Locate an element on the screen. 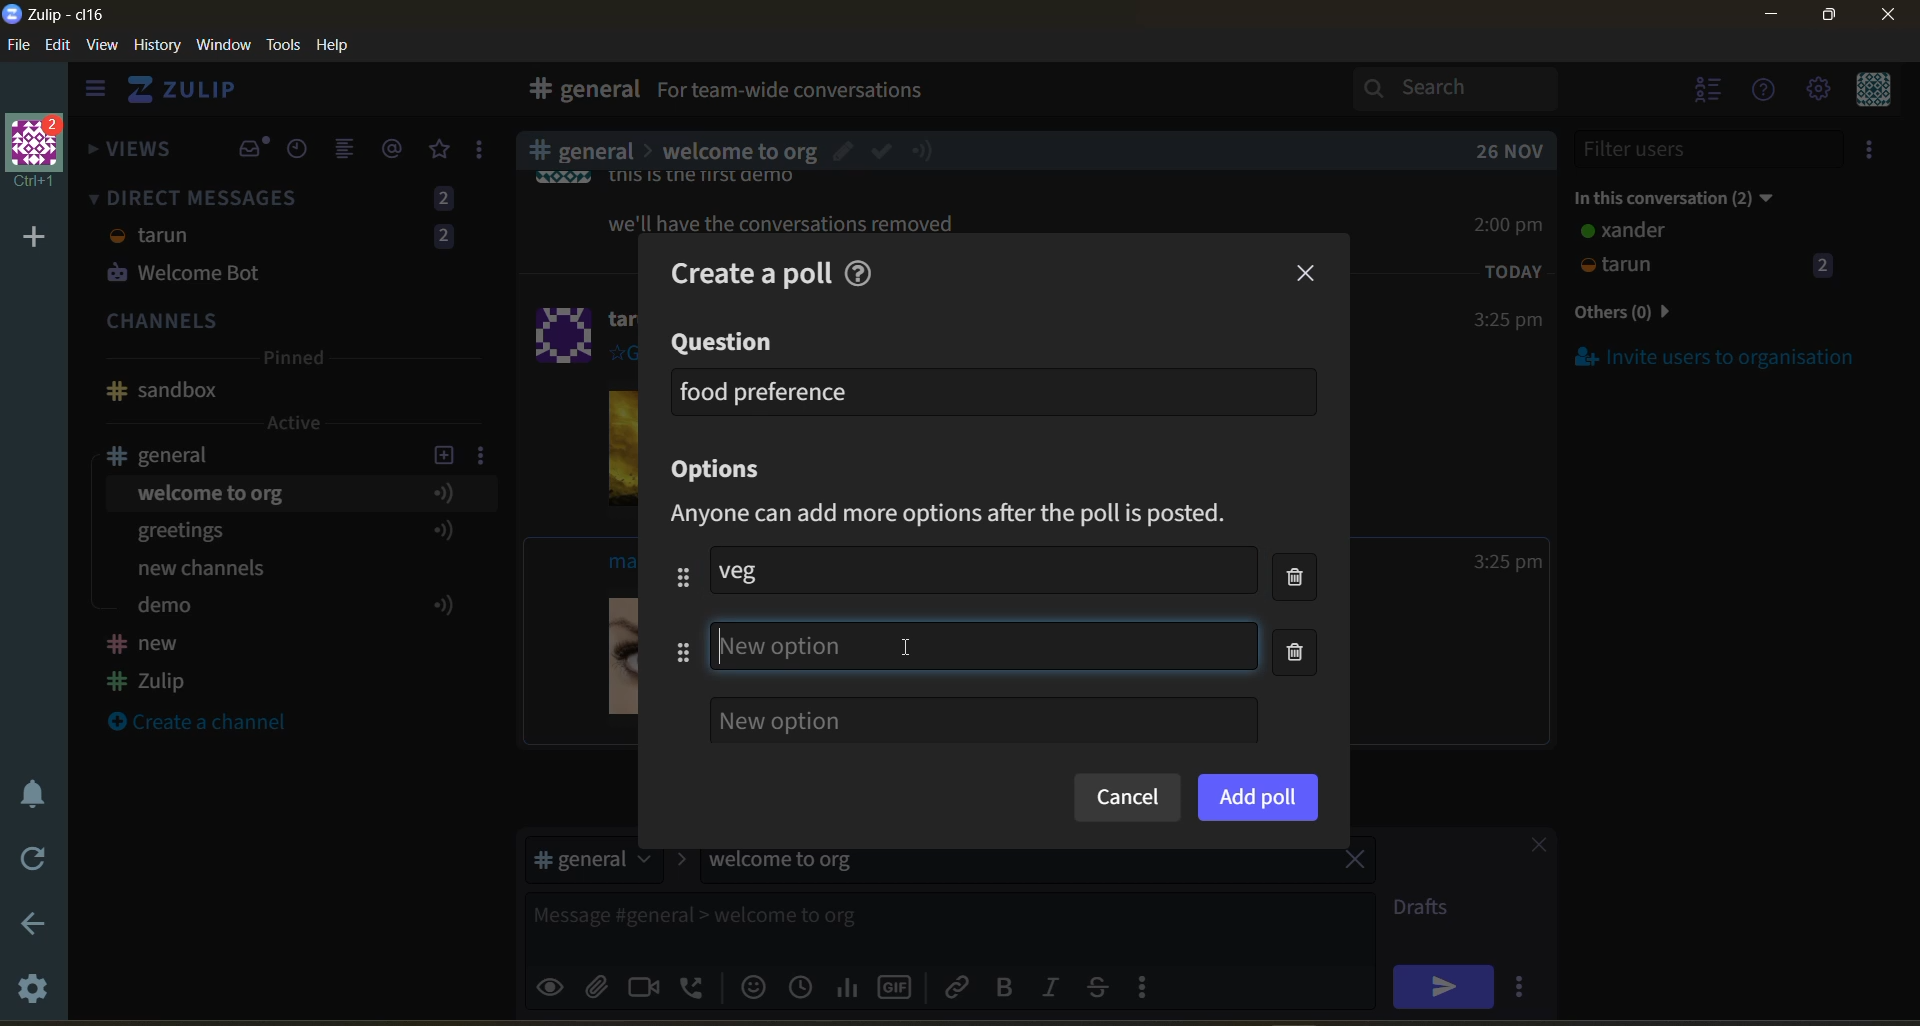 This screenshot has width=1920, height=1026. add voice call is located at coordinates (694, 986).